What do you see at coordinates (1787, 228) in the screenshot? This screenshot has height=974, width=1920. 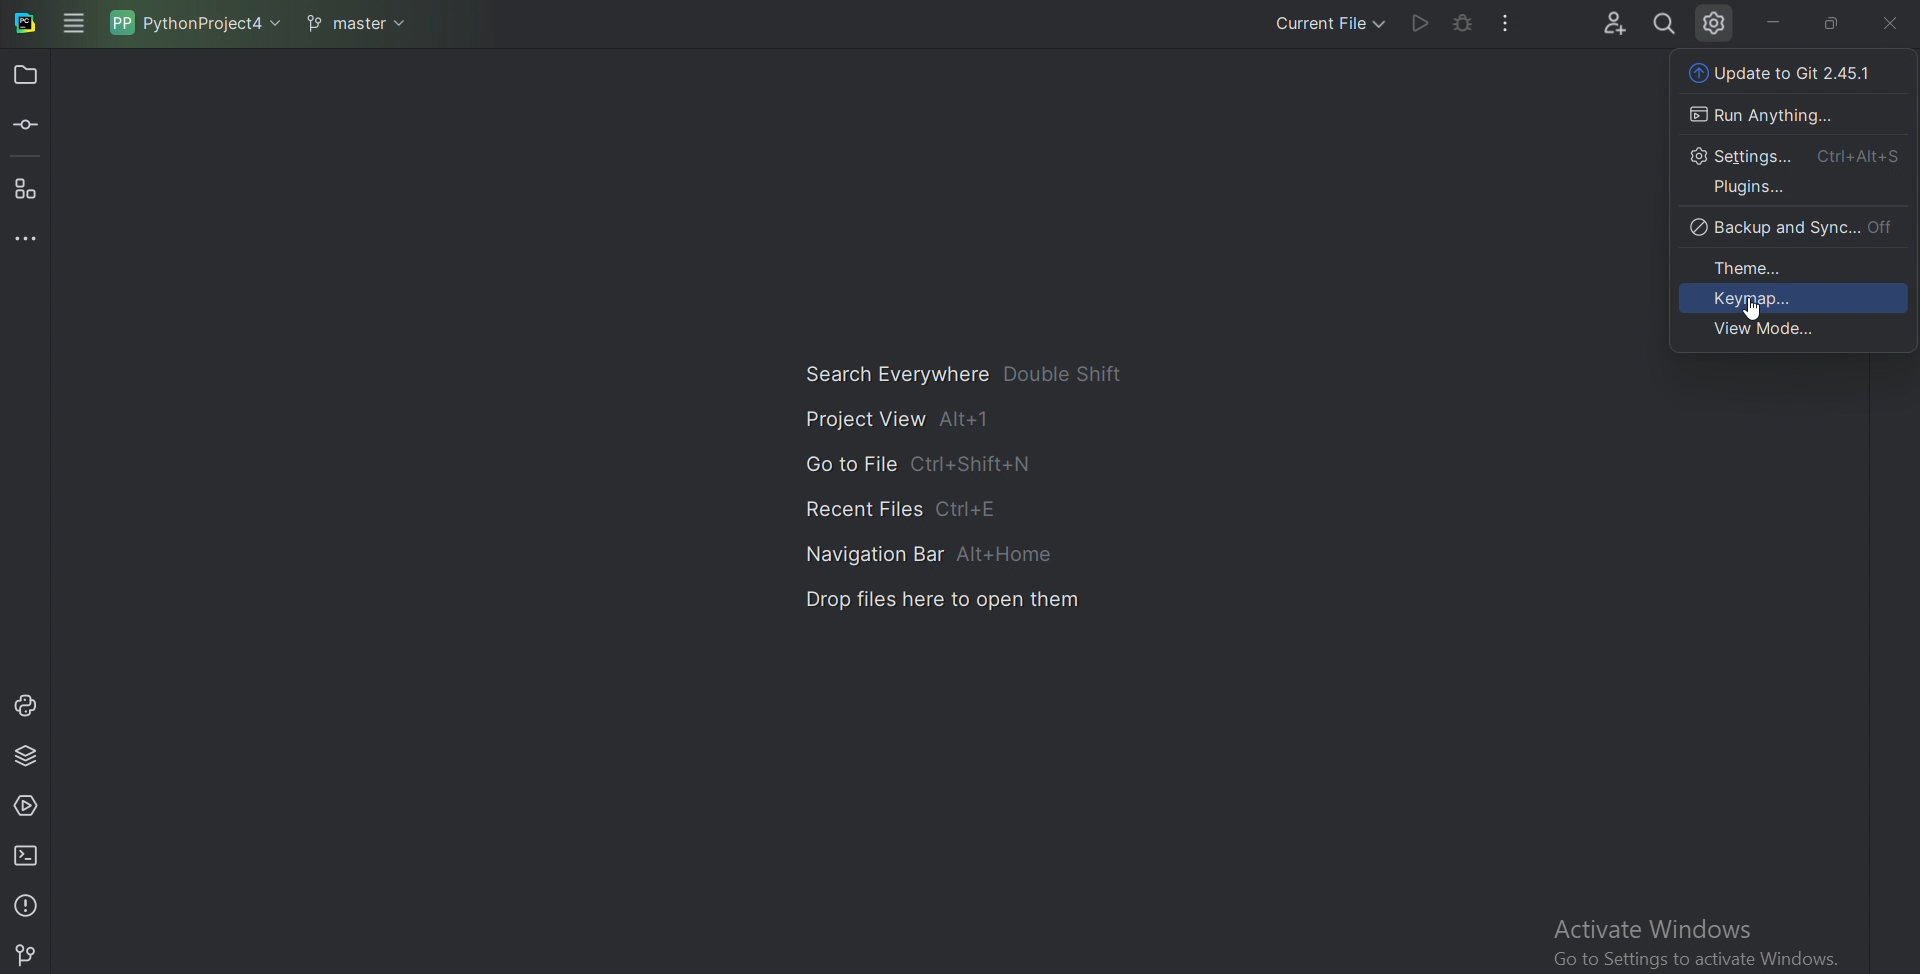 I see `Backup and sync` at bounding box center [1787, 228].